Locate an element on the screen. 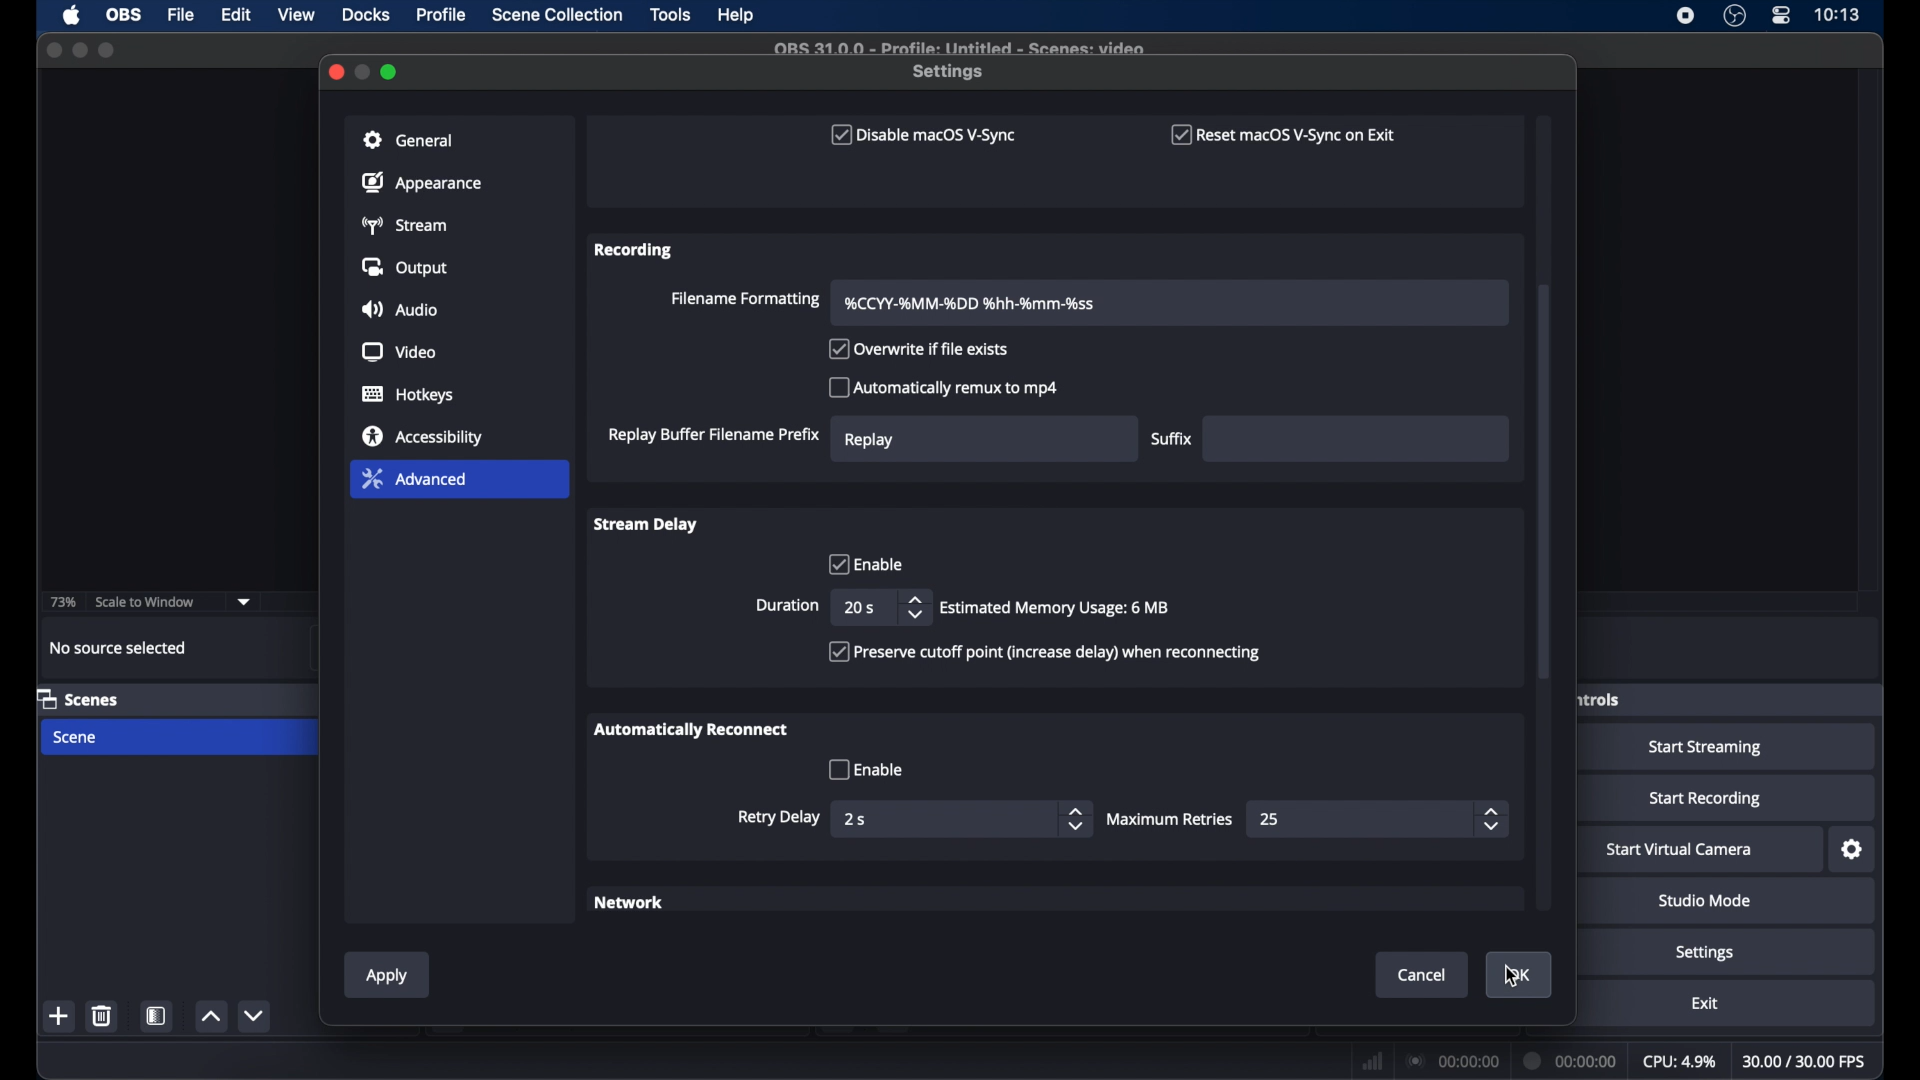 Image resolution: width=1920 pixels, height=1080 pixels. 20 s is located at coordinates (858, 607).